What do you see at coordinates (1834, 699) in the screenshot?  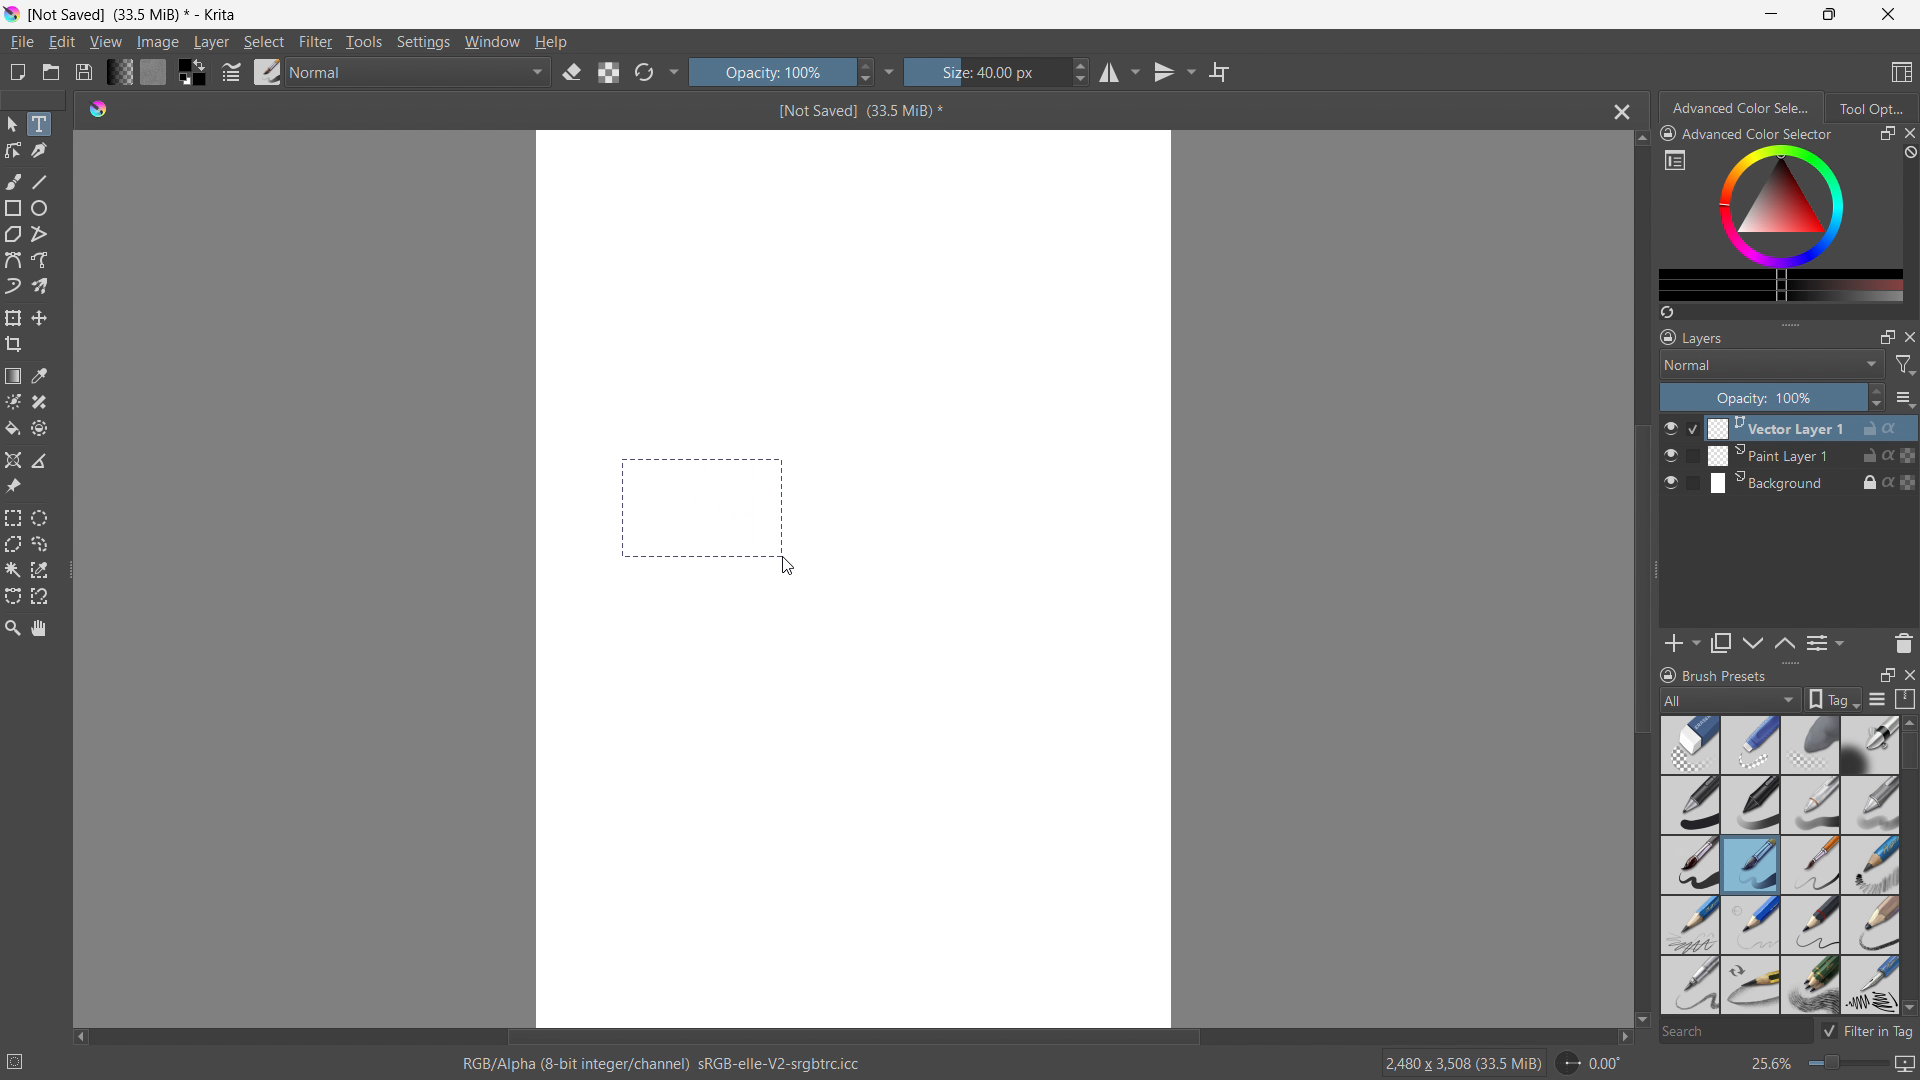 I see `tags` at bounding box center [1834, 699].